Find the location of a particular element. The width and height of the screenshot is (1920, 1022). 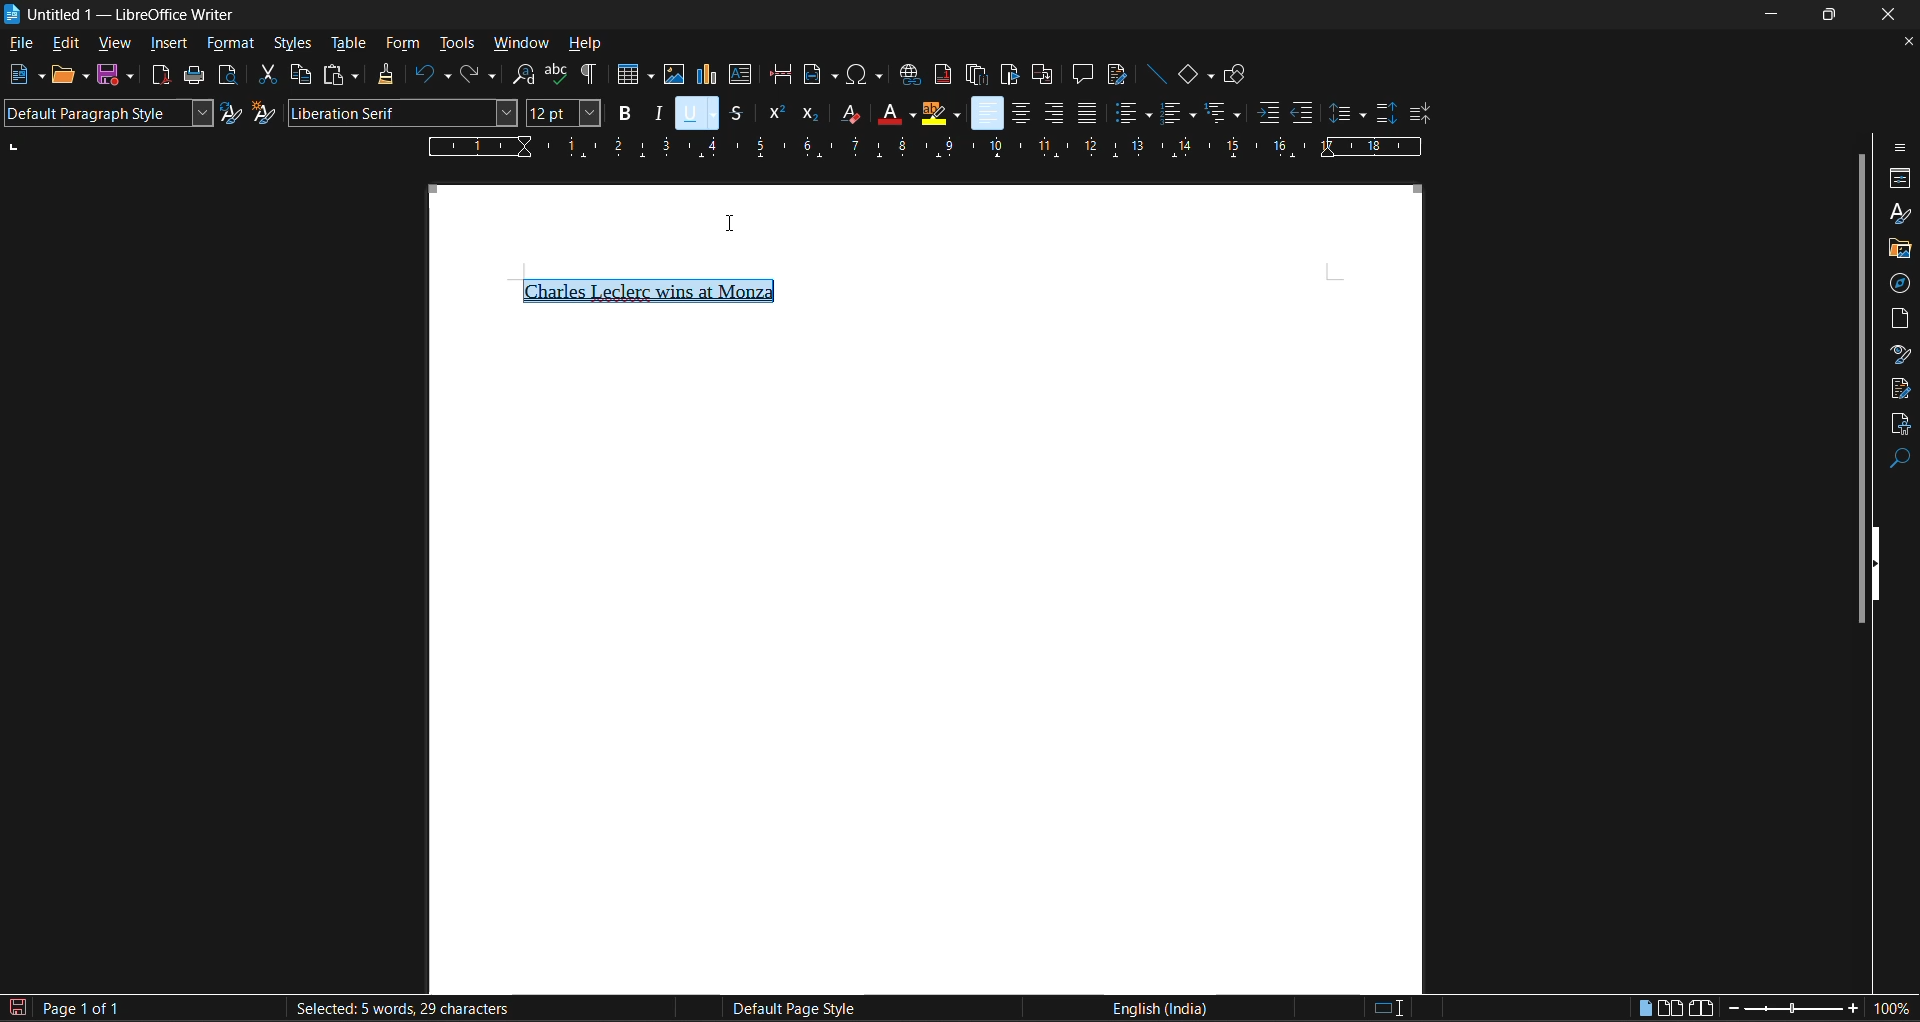

align left is located at coordinates (988, 112).